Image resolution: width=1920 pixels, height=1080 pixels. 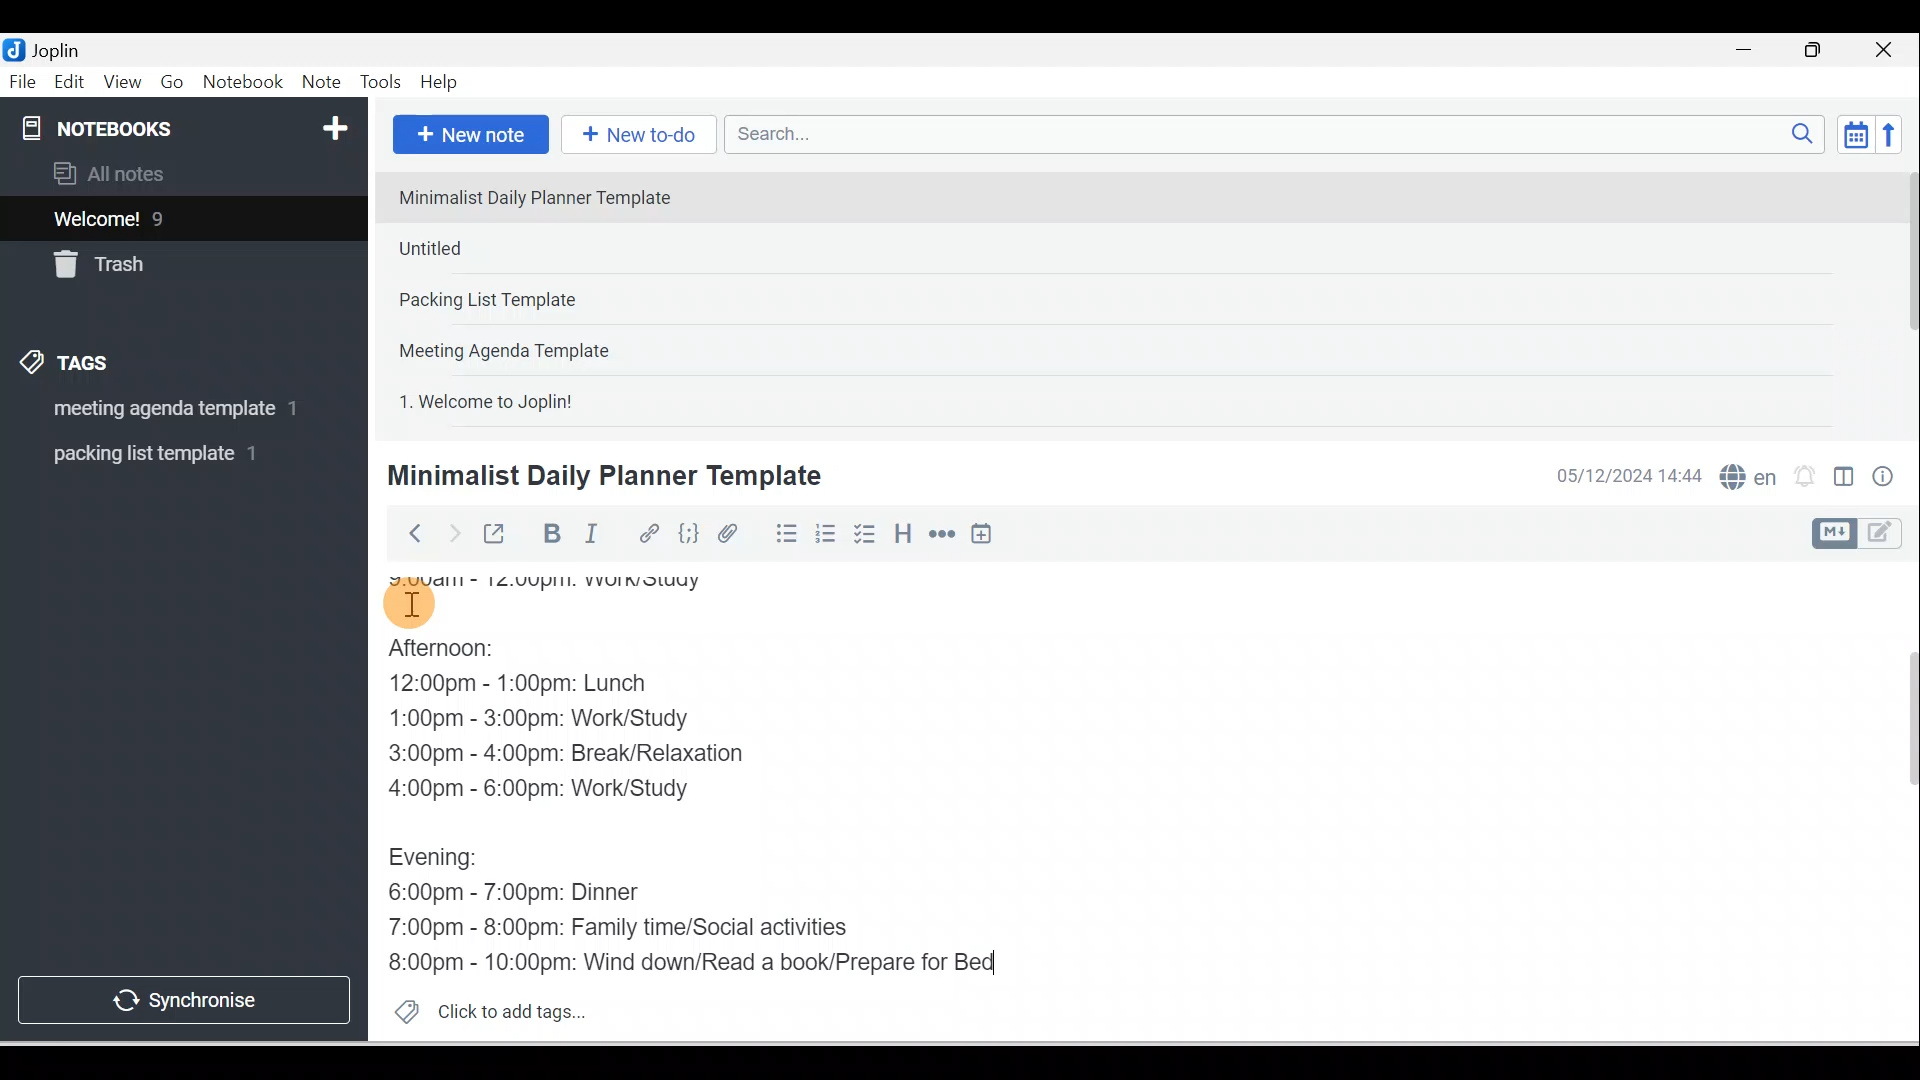 I want to click on Note 3, so click(x=551, y=301).